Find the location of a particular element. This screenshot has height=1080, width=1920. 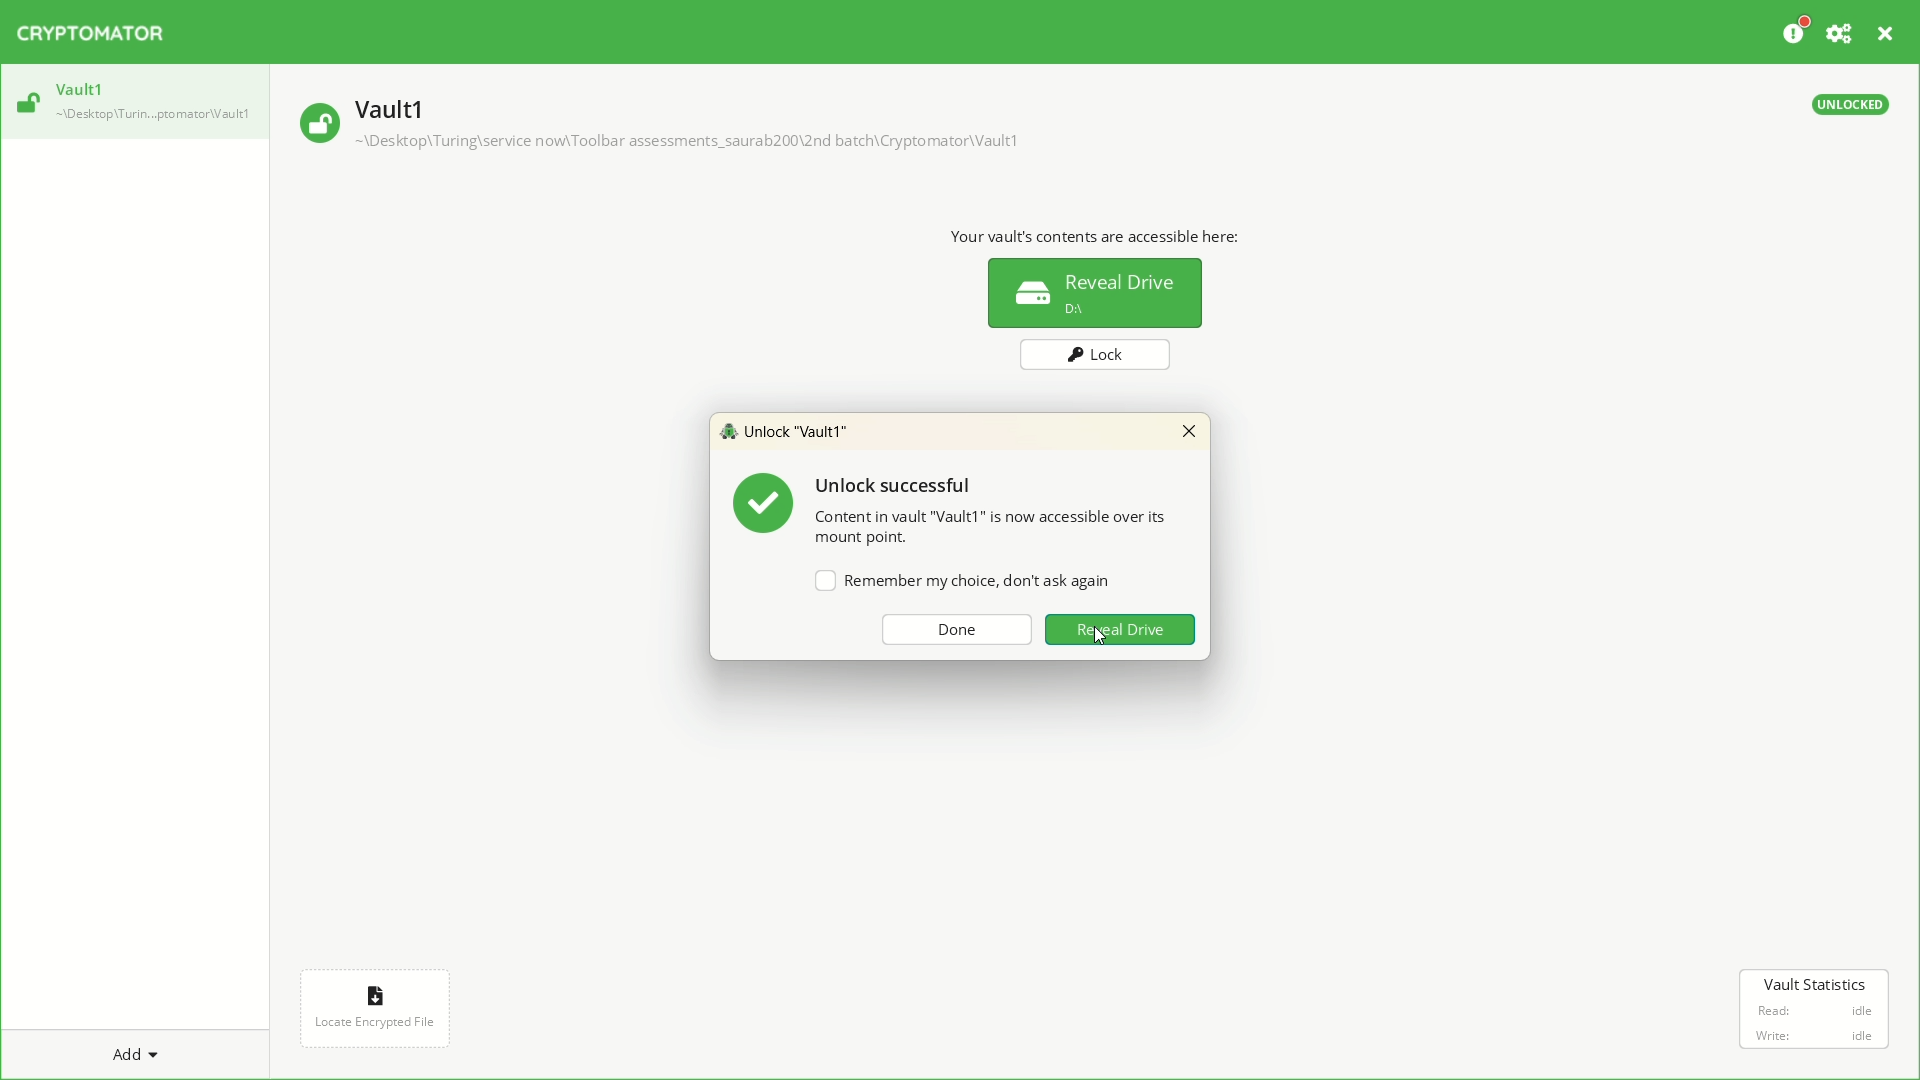

Success icon is located at coordinates (761, 503).